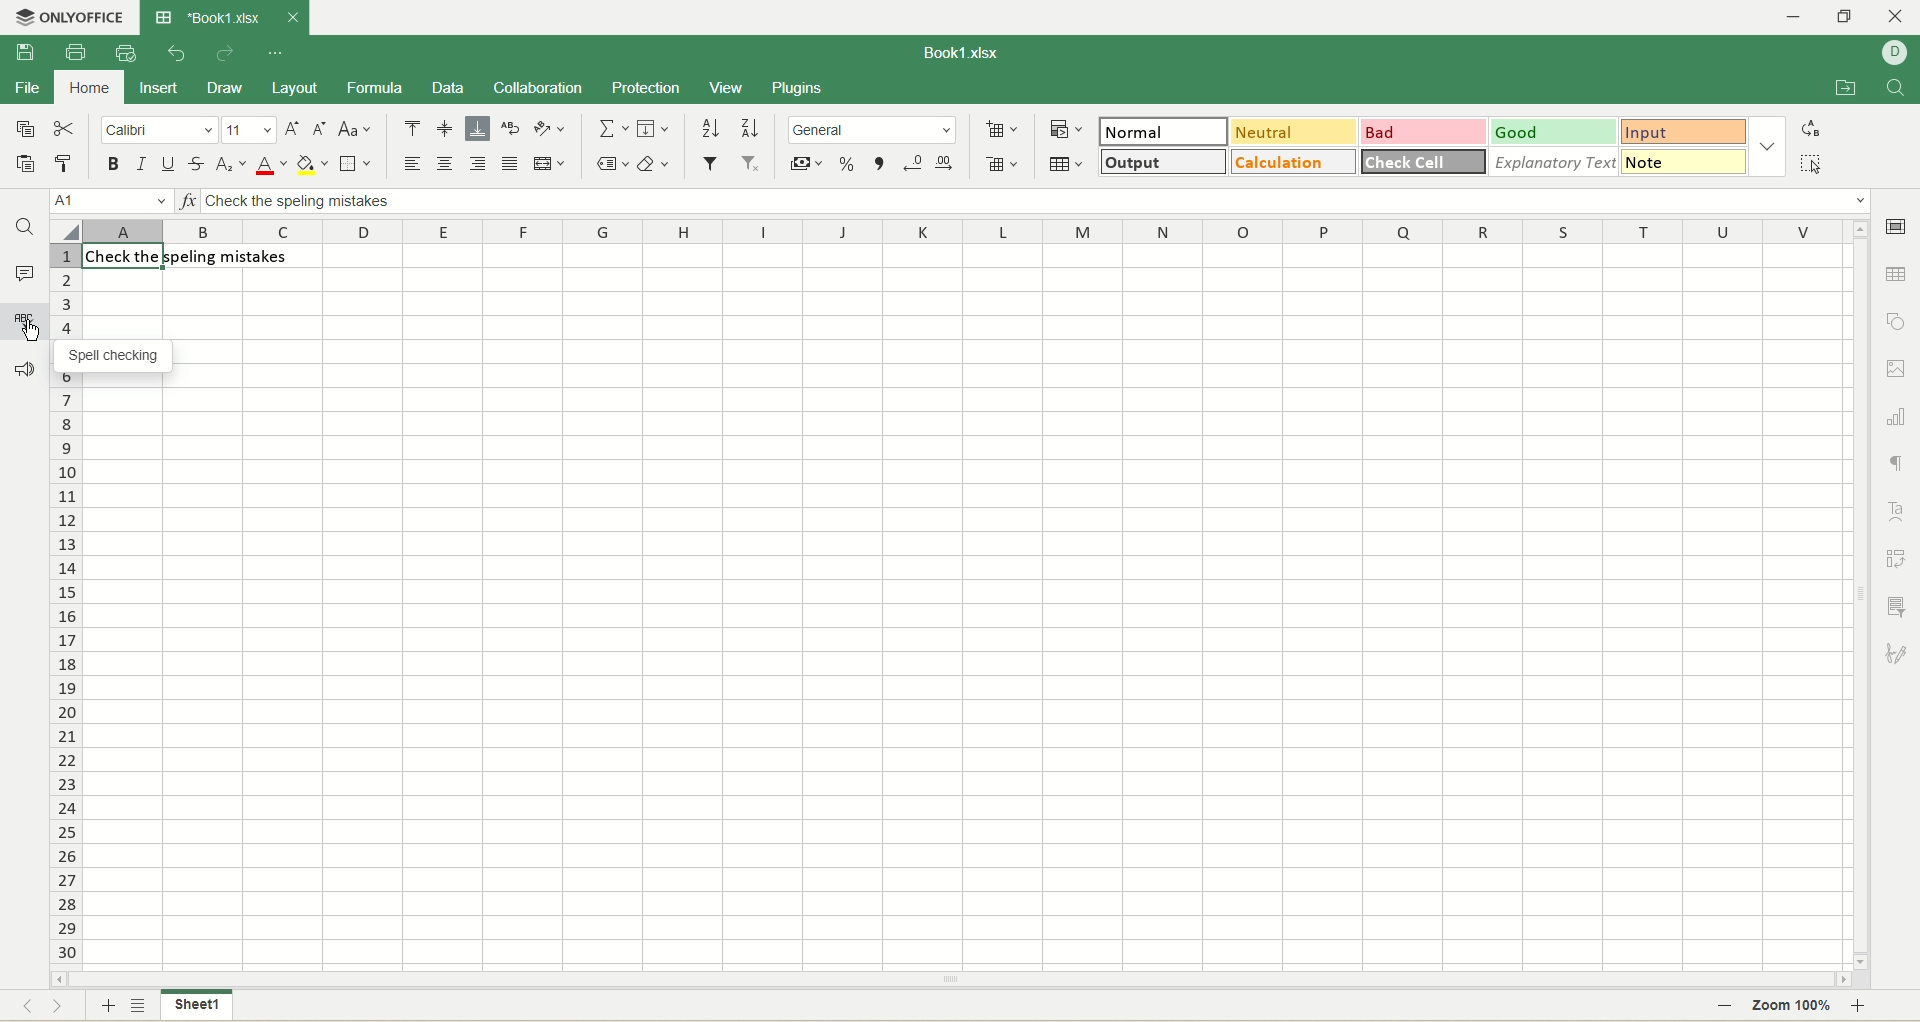  I want to click on input, so click(1683, 130).